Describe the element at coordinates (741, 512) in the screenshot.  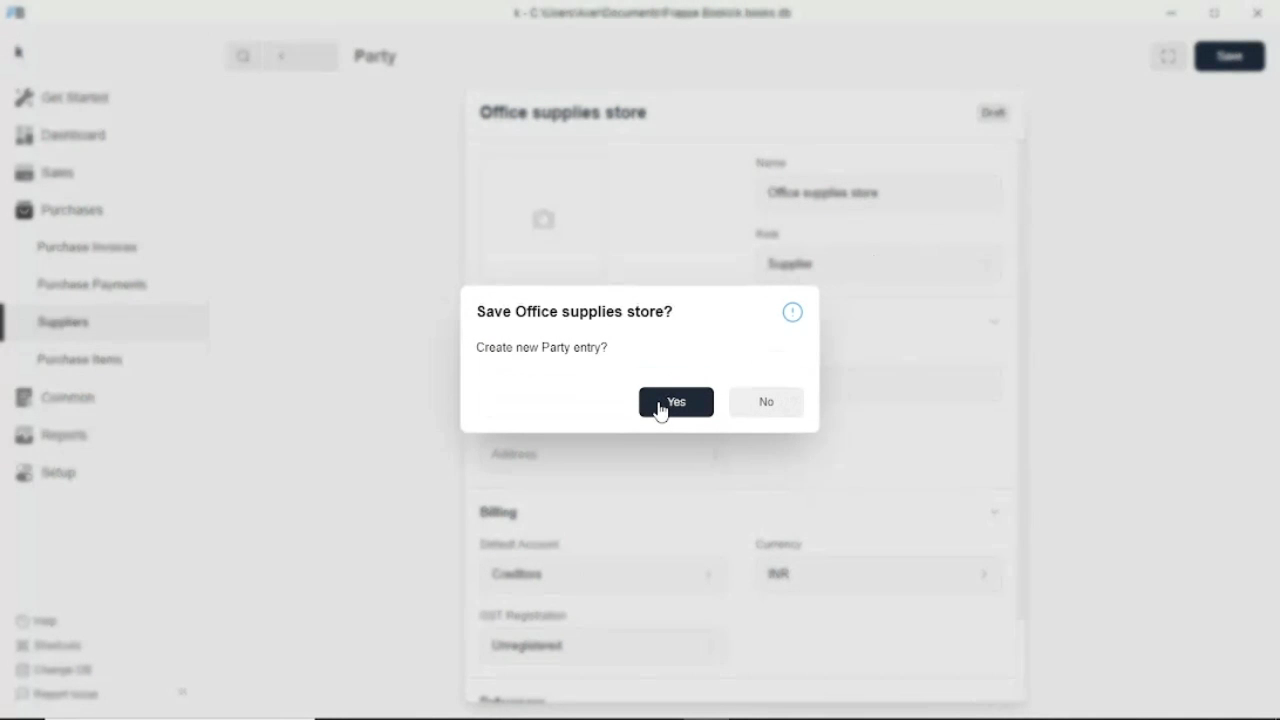
I see `Billing` at that location.